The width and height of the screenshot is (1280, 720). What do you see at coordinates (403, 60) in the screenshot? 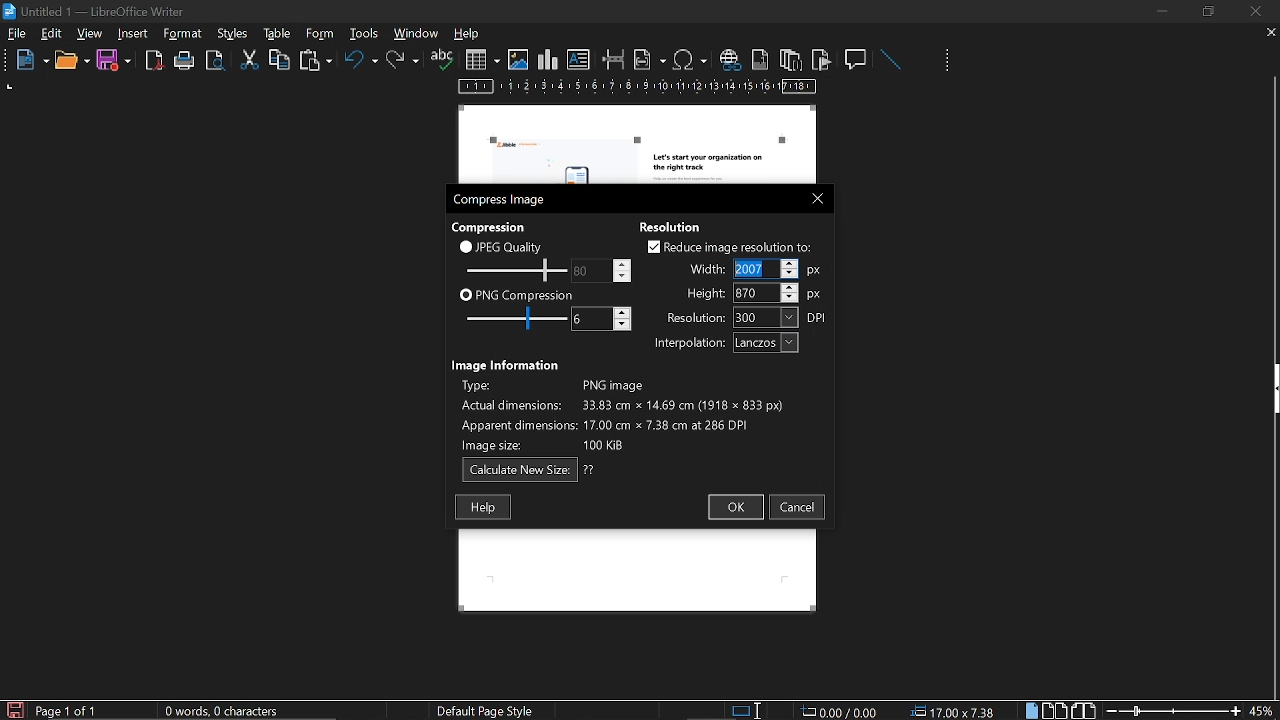
I see `redo` at bounding box center [403, 60].